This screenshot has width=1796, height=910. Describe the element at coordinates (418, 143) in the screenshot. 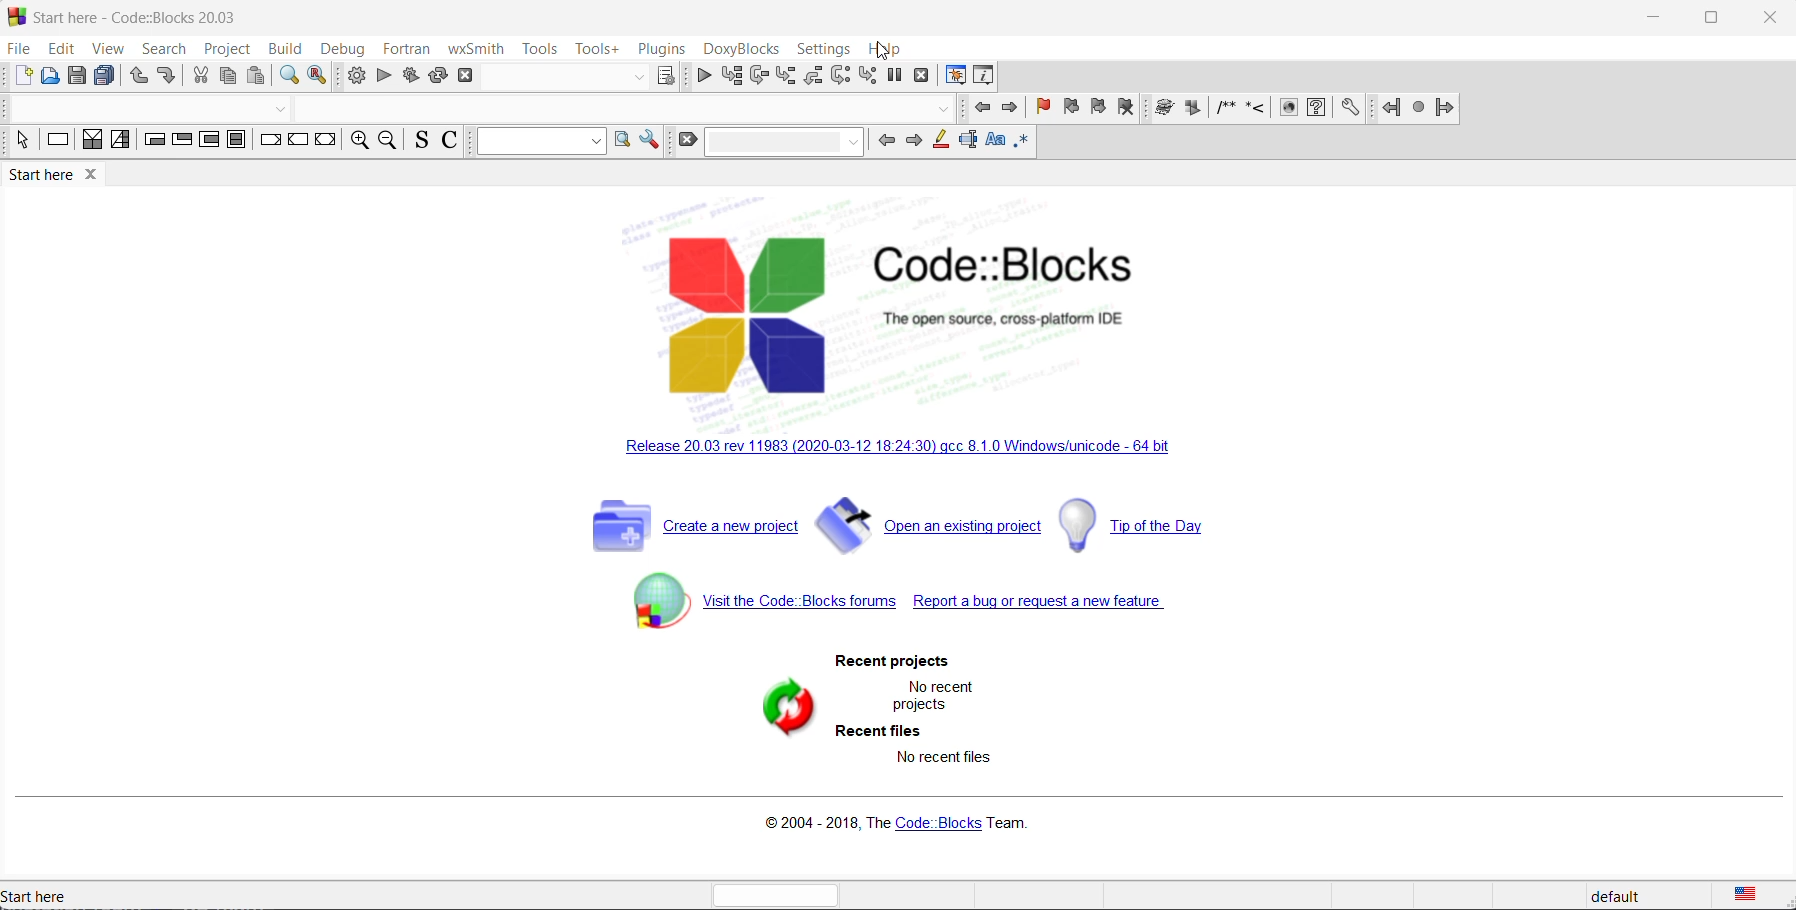

I see `toggle source` at that location.